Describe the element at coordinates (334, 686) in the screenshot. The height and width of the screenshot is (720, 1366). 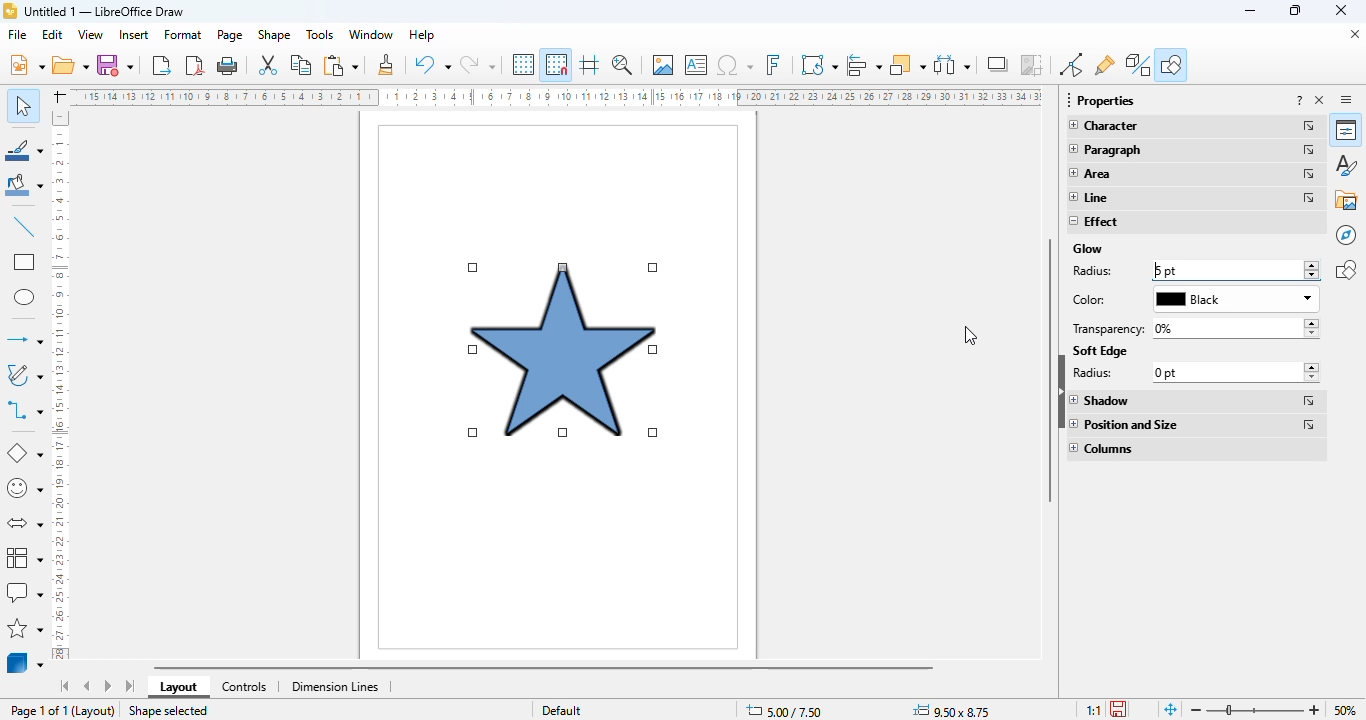
I see `dimension lines` at that location.